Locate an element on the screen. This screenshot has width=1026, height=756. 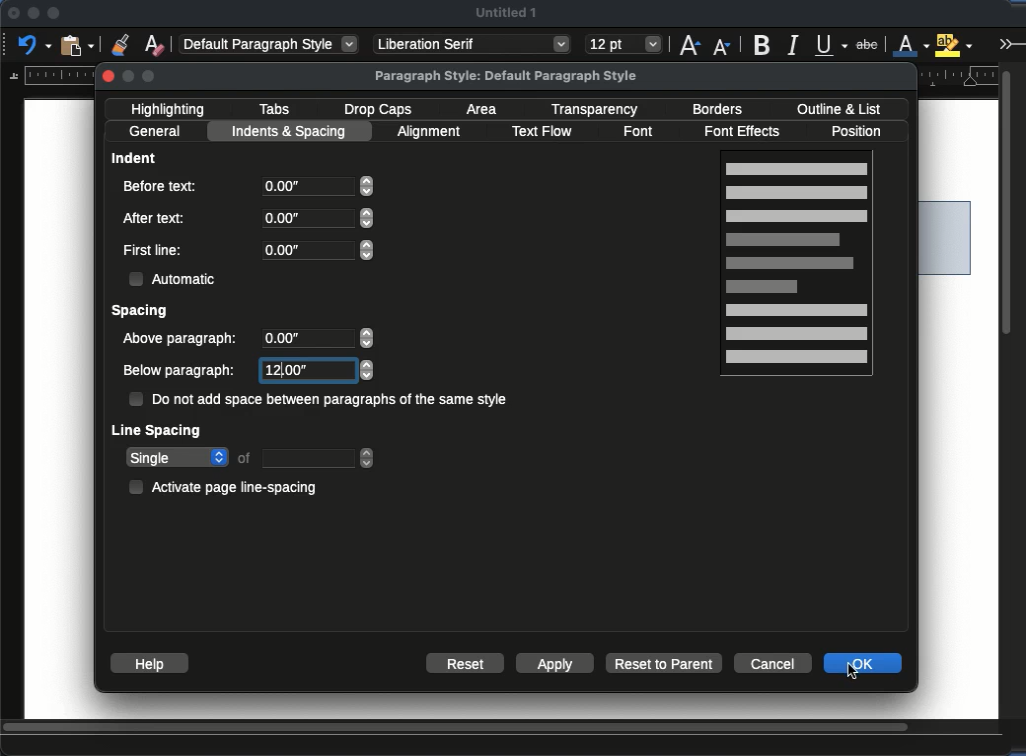
undo is located at coordinates (35, 44).